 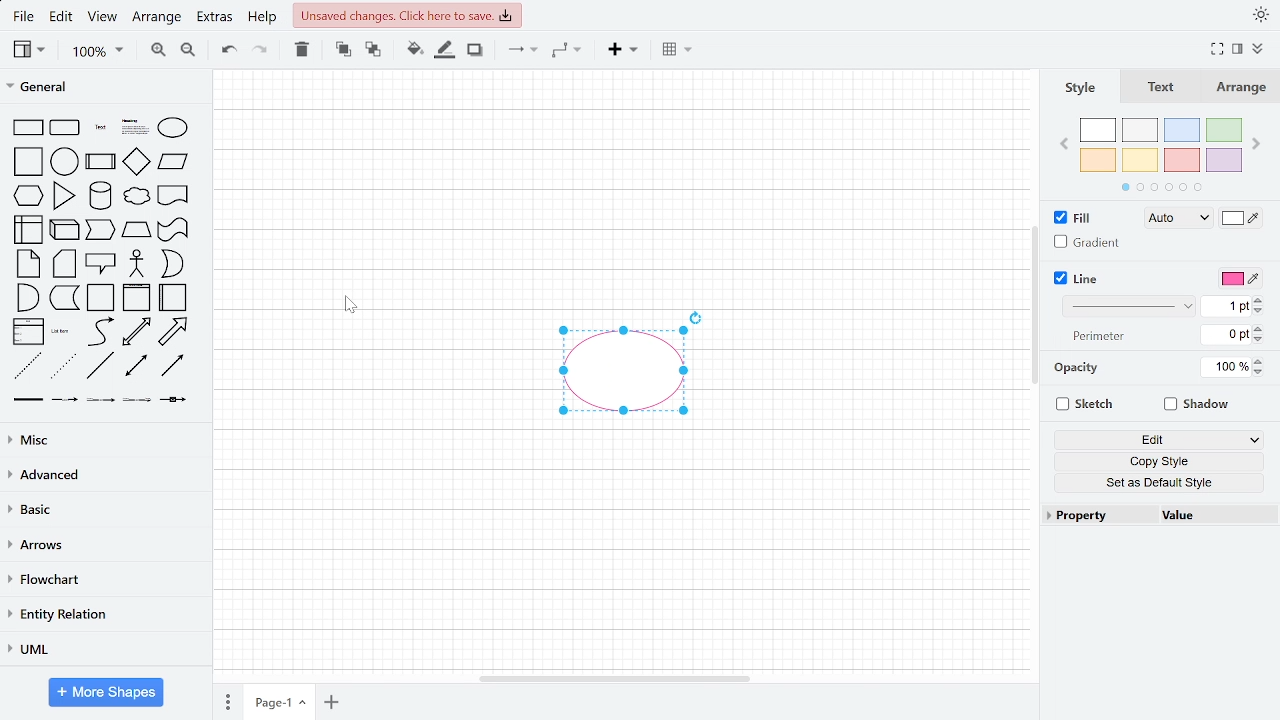 I want to click on green, so click(x=1225, y=131).